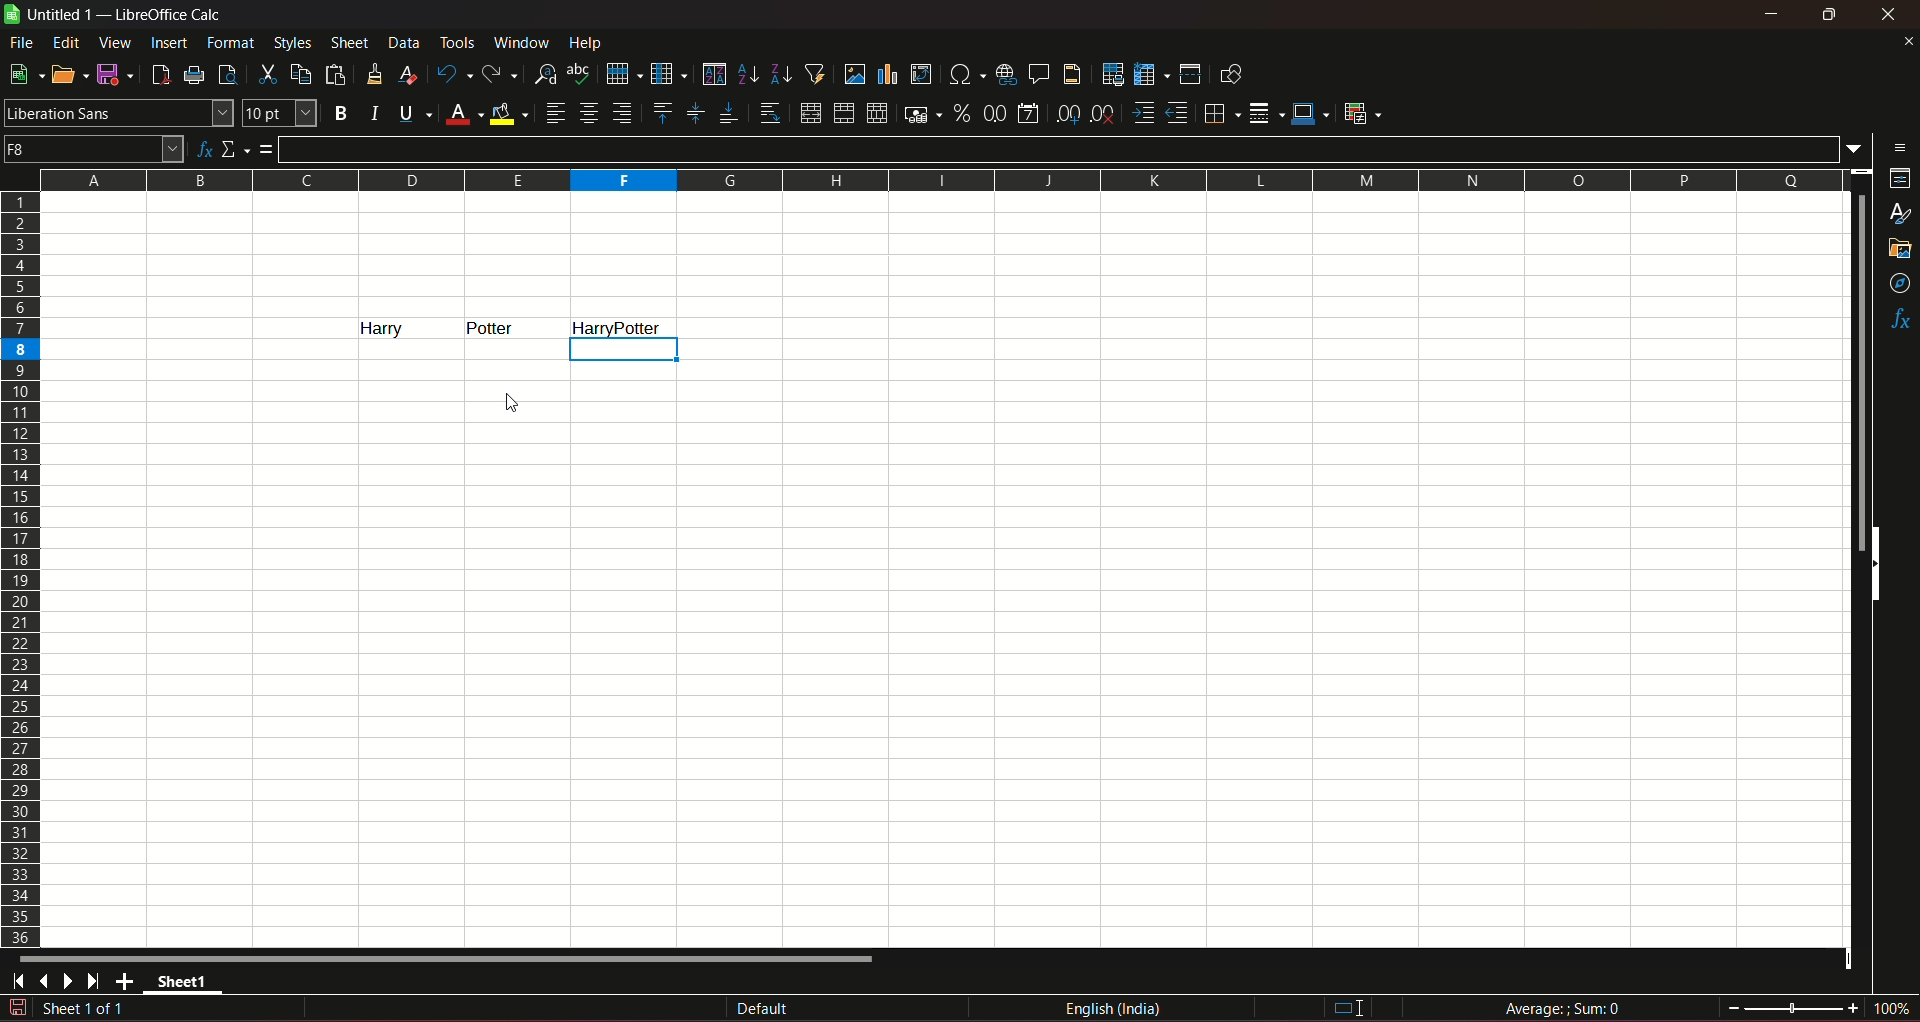 The width and height of the screenshot is (1920, 1022). Describe the element at coordinates (1028, 115) in the screenshot. I see `format as date` at that location.